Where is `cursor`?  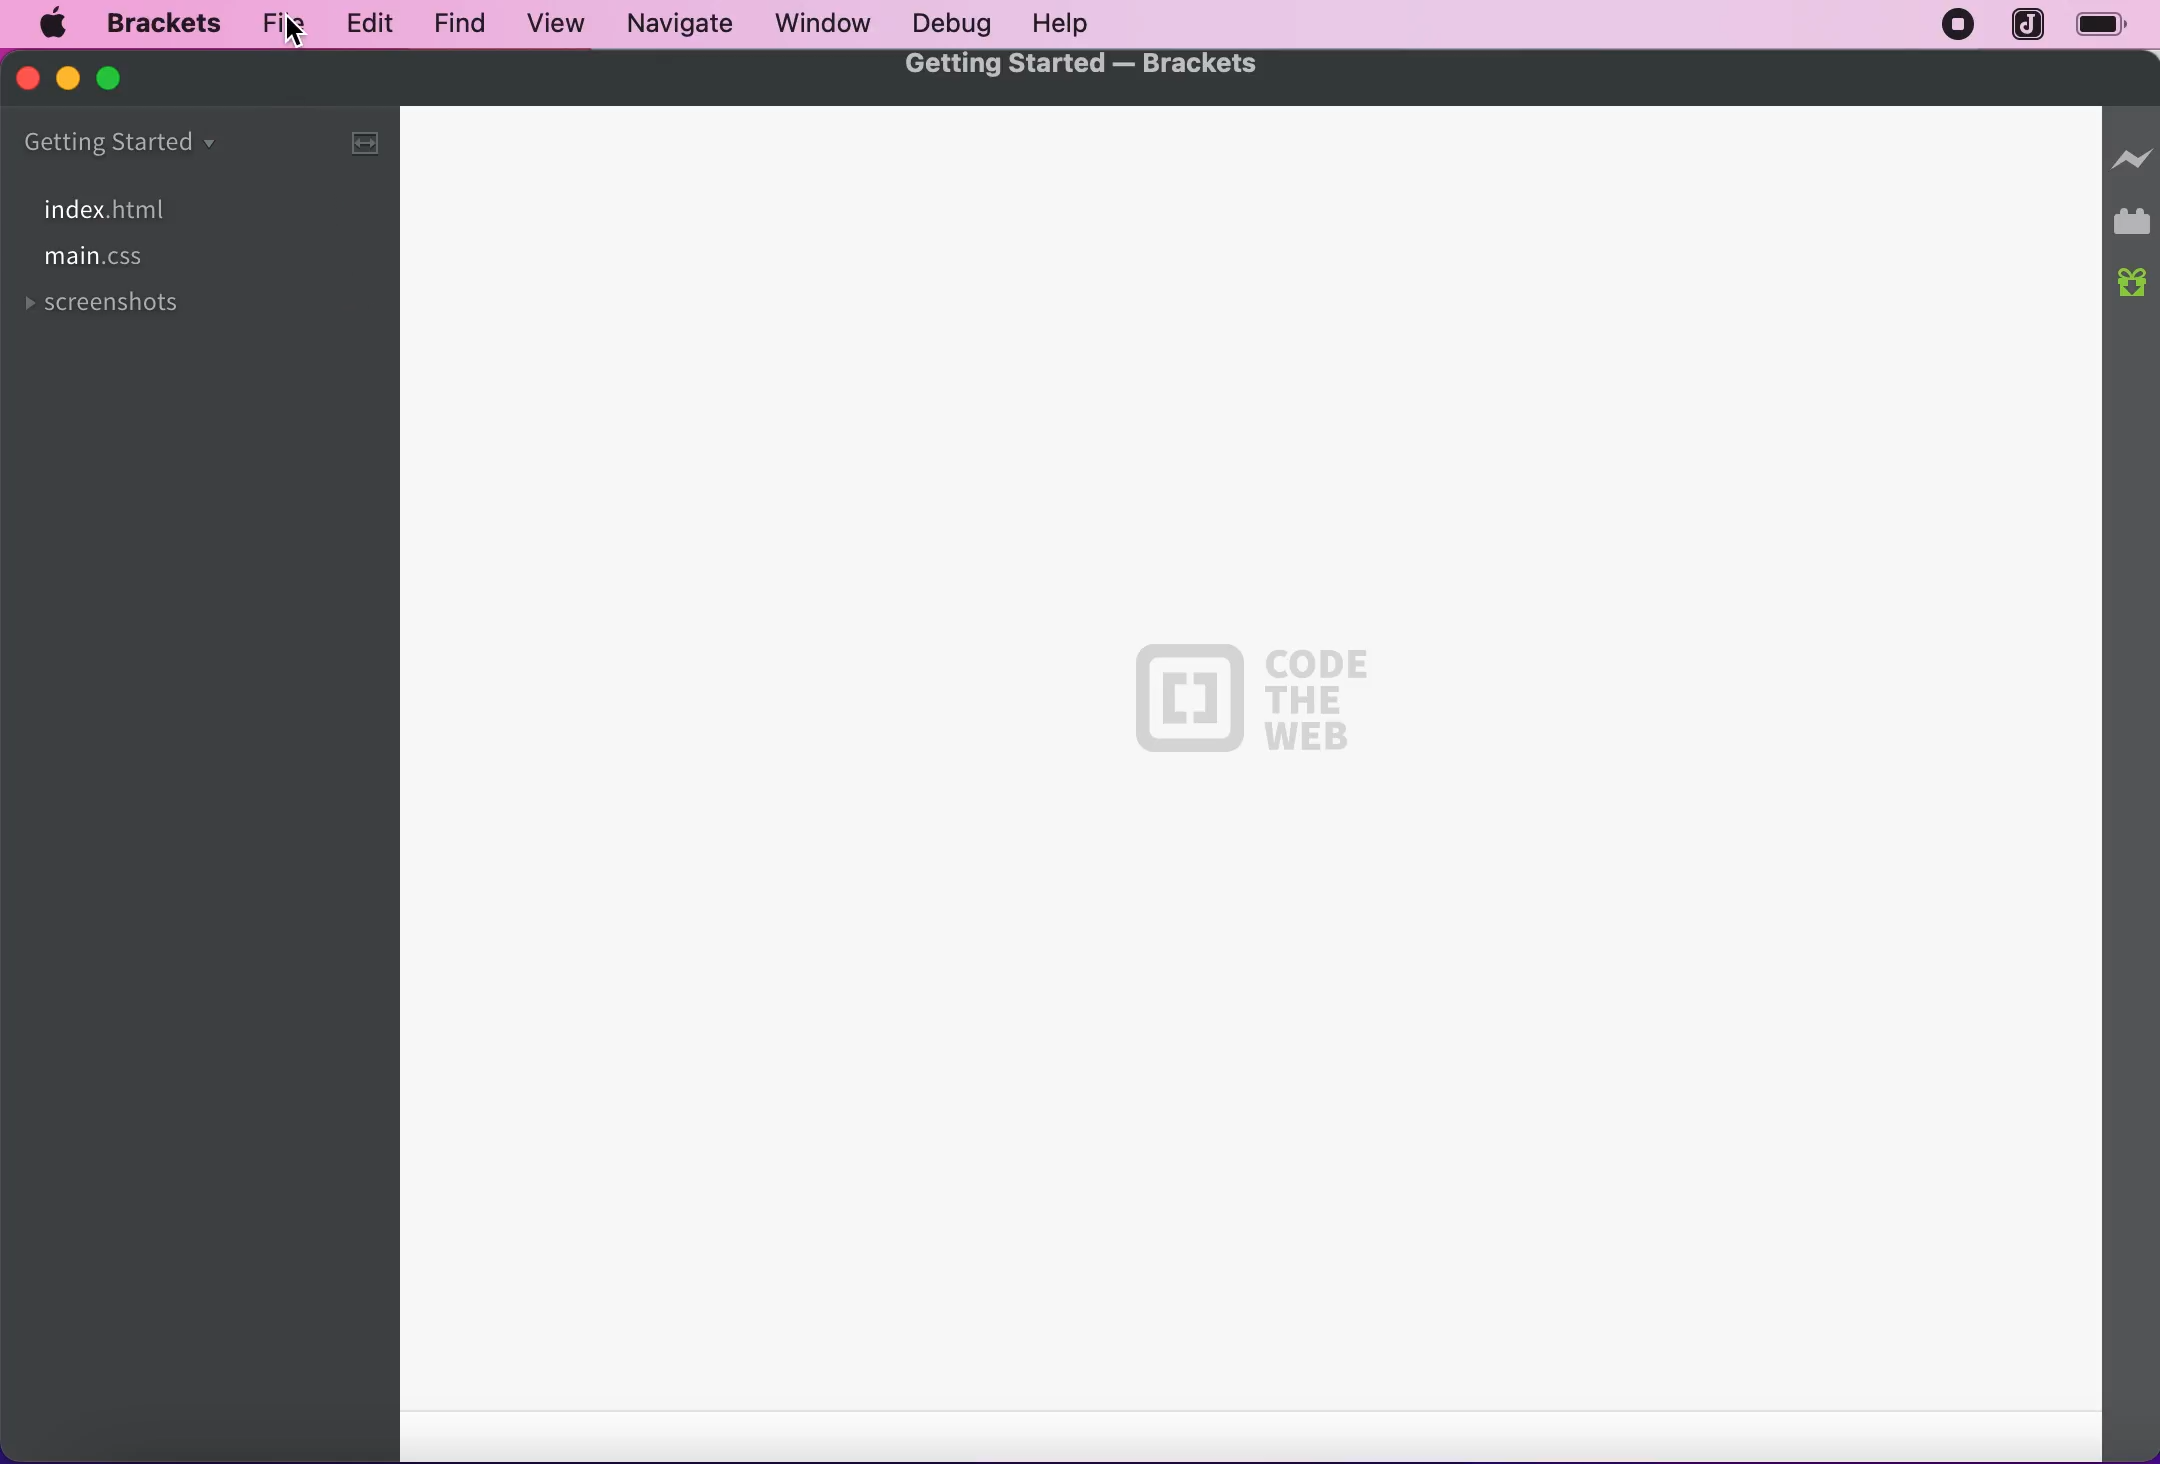
cursor is located at coordinates (296, 32).